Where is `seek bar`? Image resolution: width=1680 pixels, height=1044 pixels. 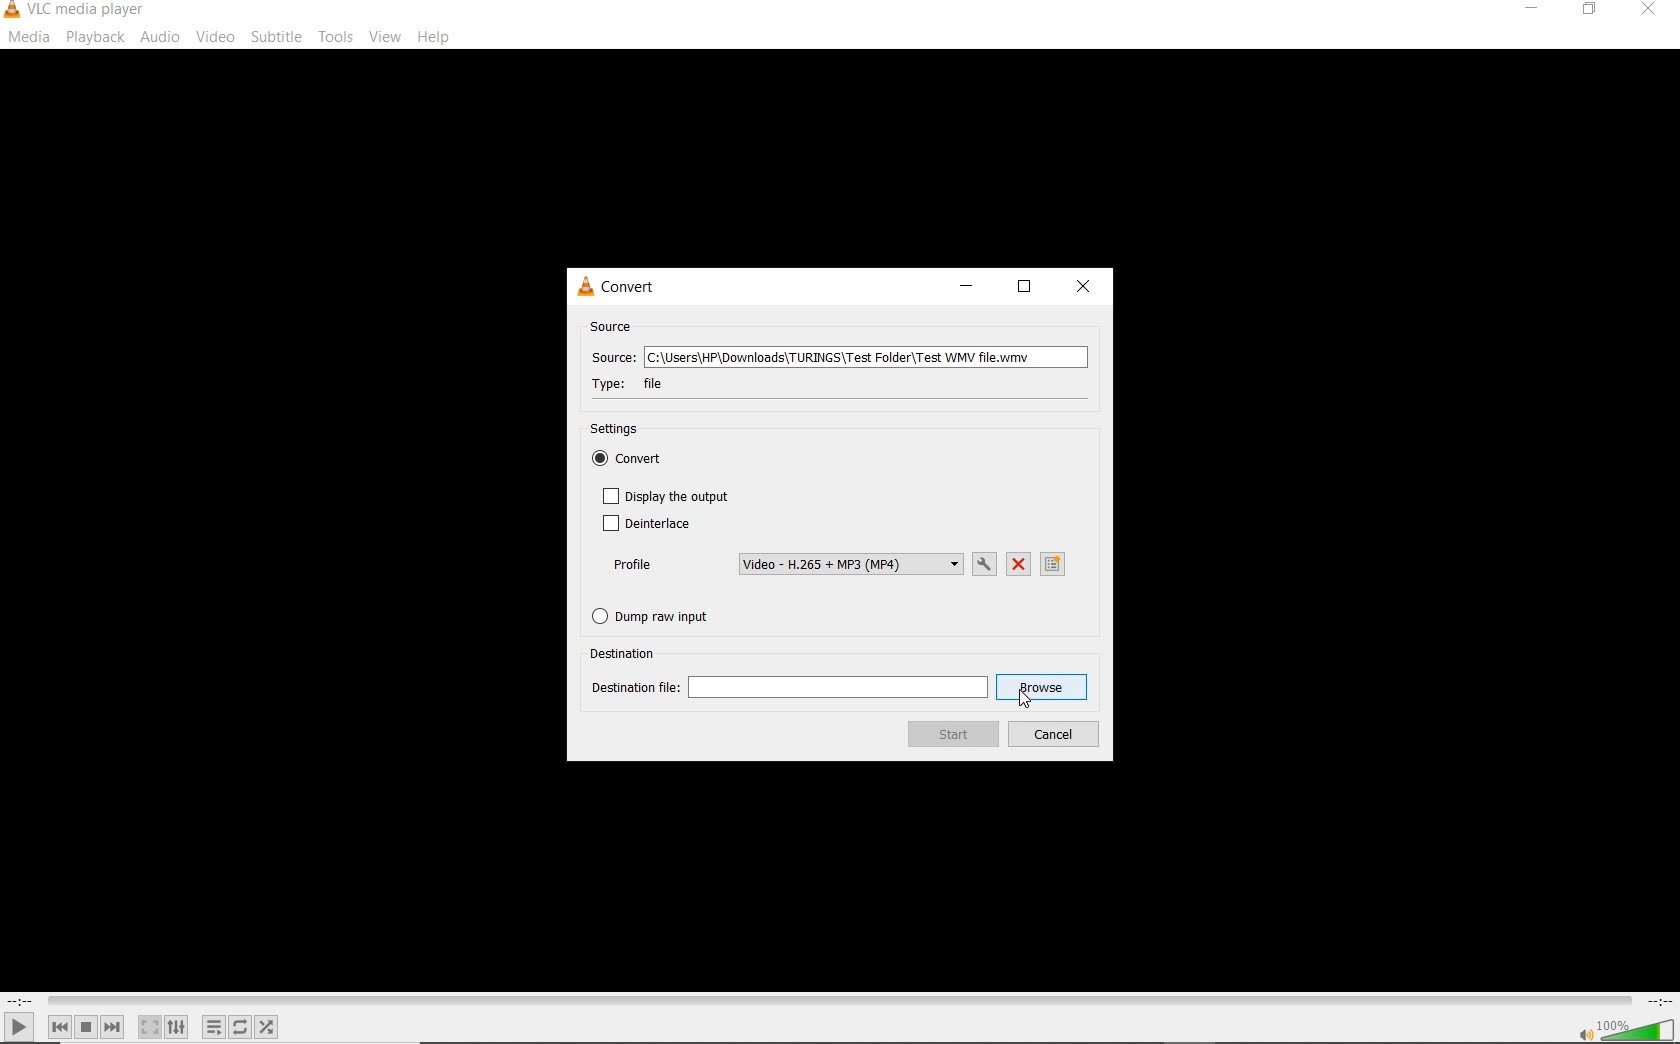 seek bar is located at coordinates (837, 1001).